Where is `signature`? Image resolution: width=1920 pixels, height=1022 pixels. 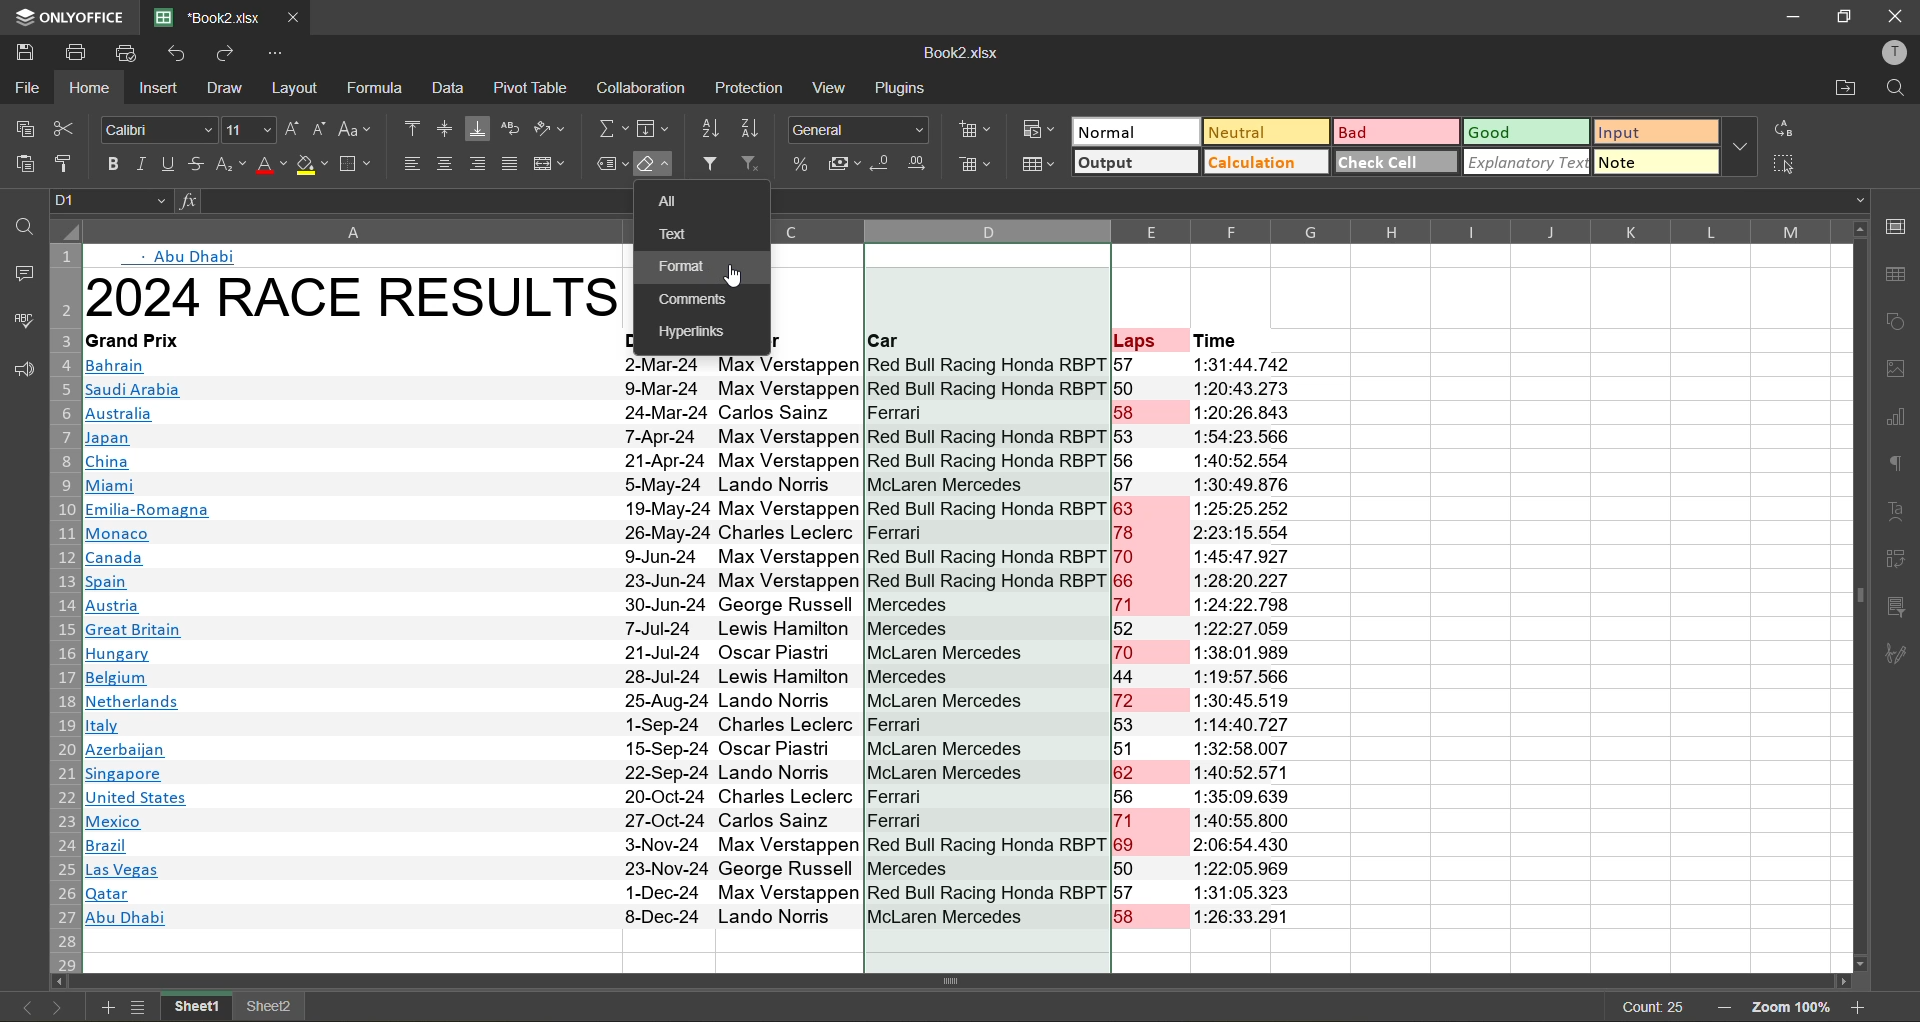 signature is located at coordinates (1901, 655).